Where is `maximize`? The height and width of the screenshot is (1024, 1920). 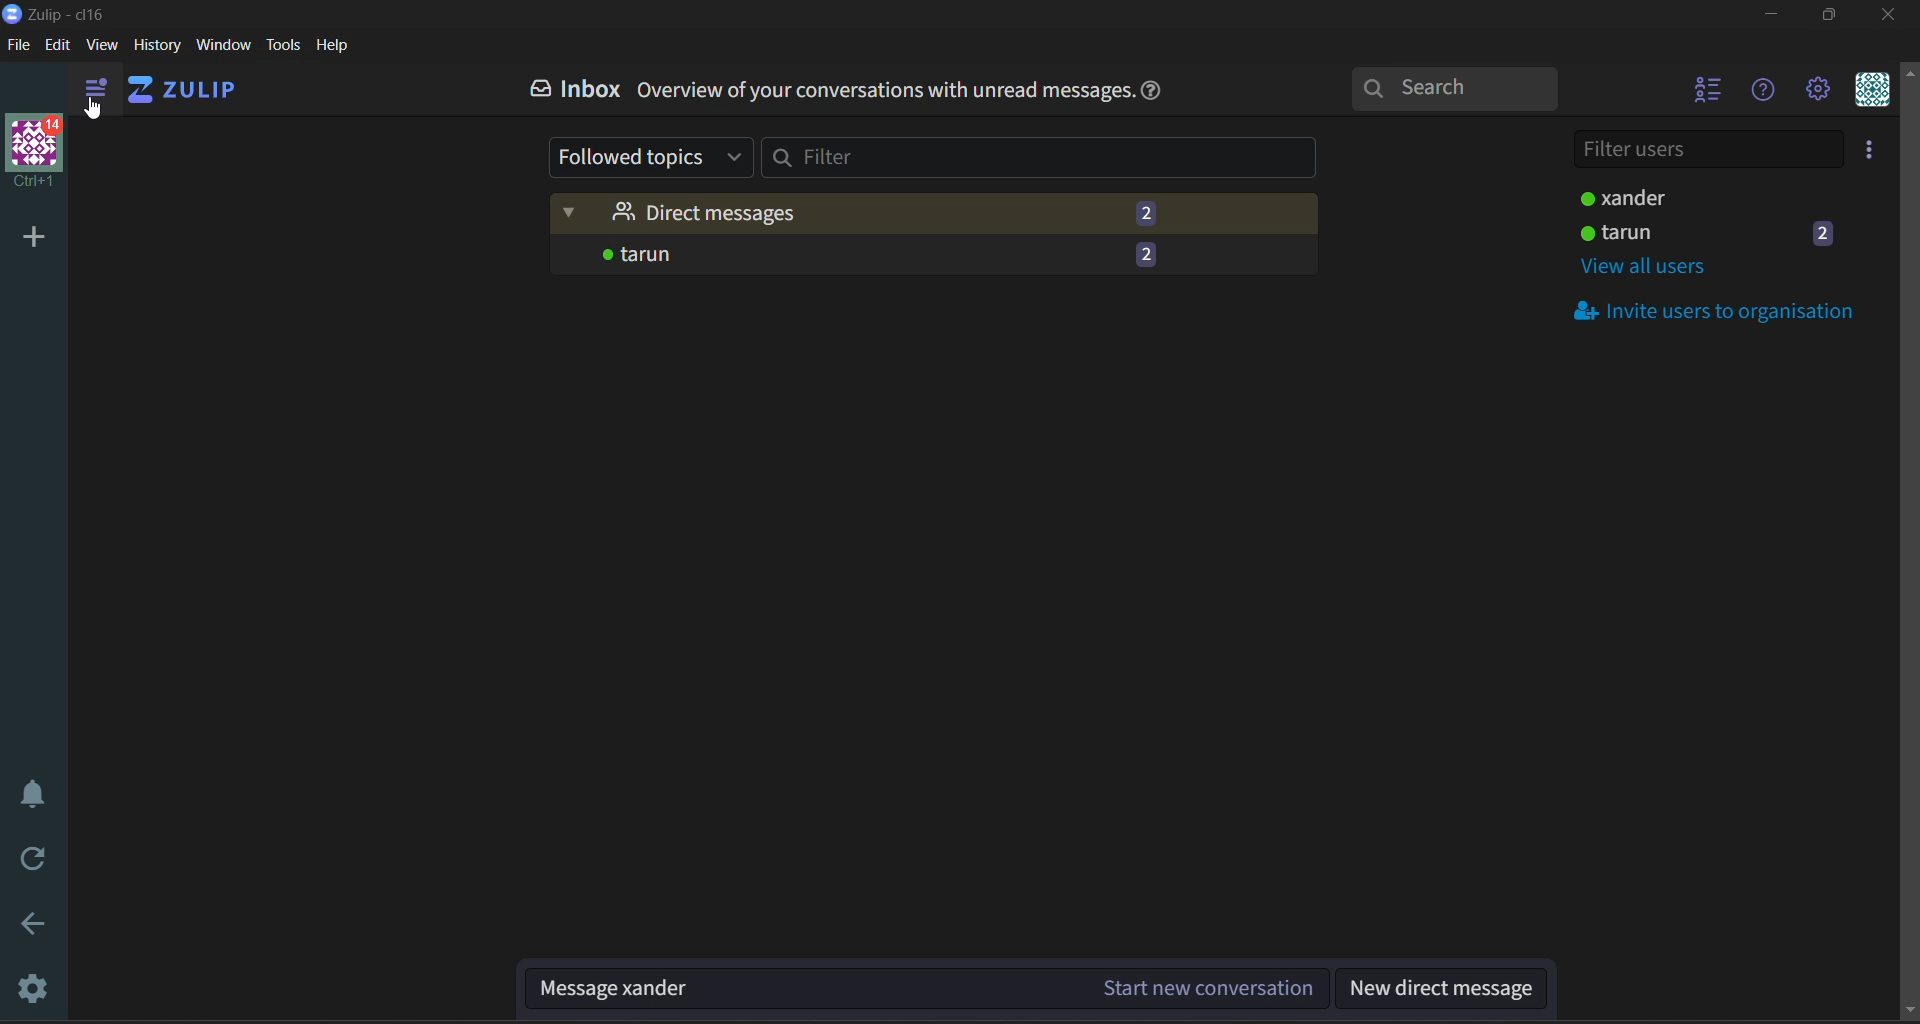
maximize is located at coordinates (1828, 17).